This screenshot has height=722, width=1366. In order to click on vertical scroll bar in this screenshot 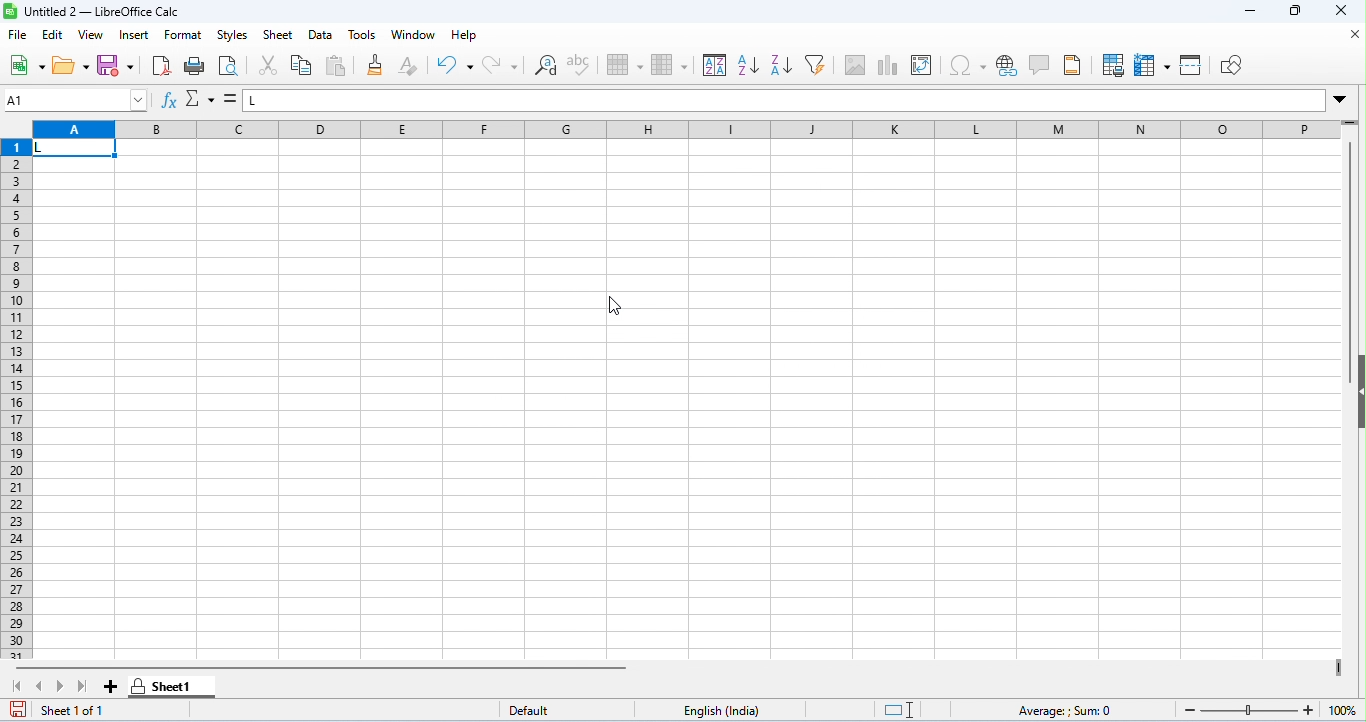, I will do `click(1351, 264)`.